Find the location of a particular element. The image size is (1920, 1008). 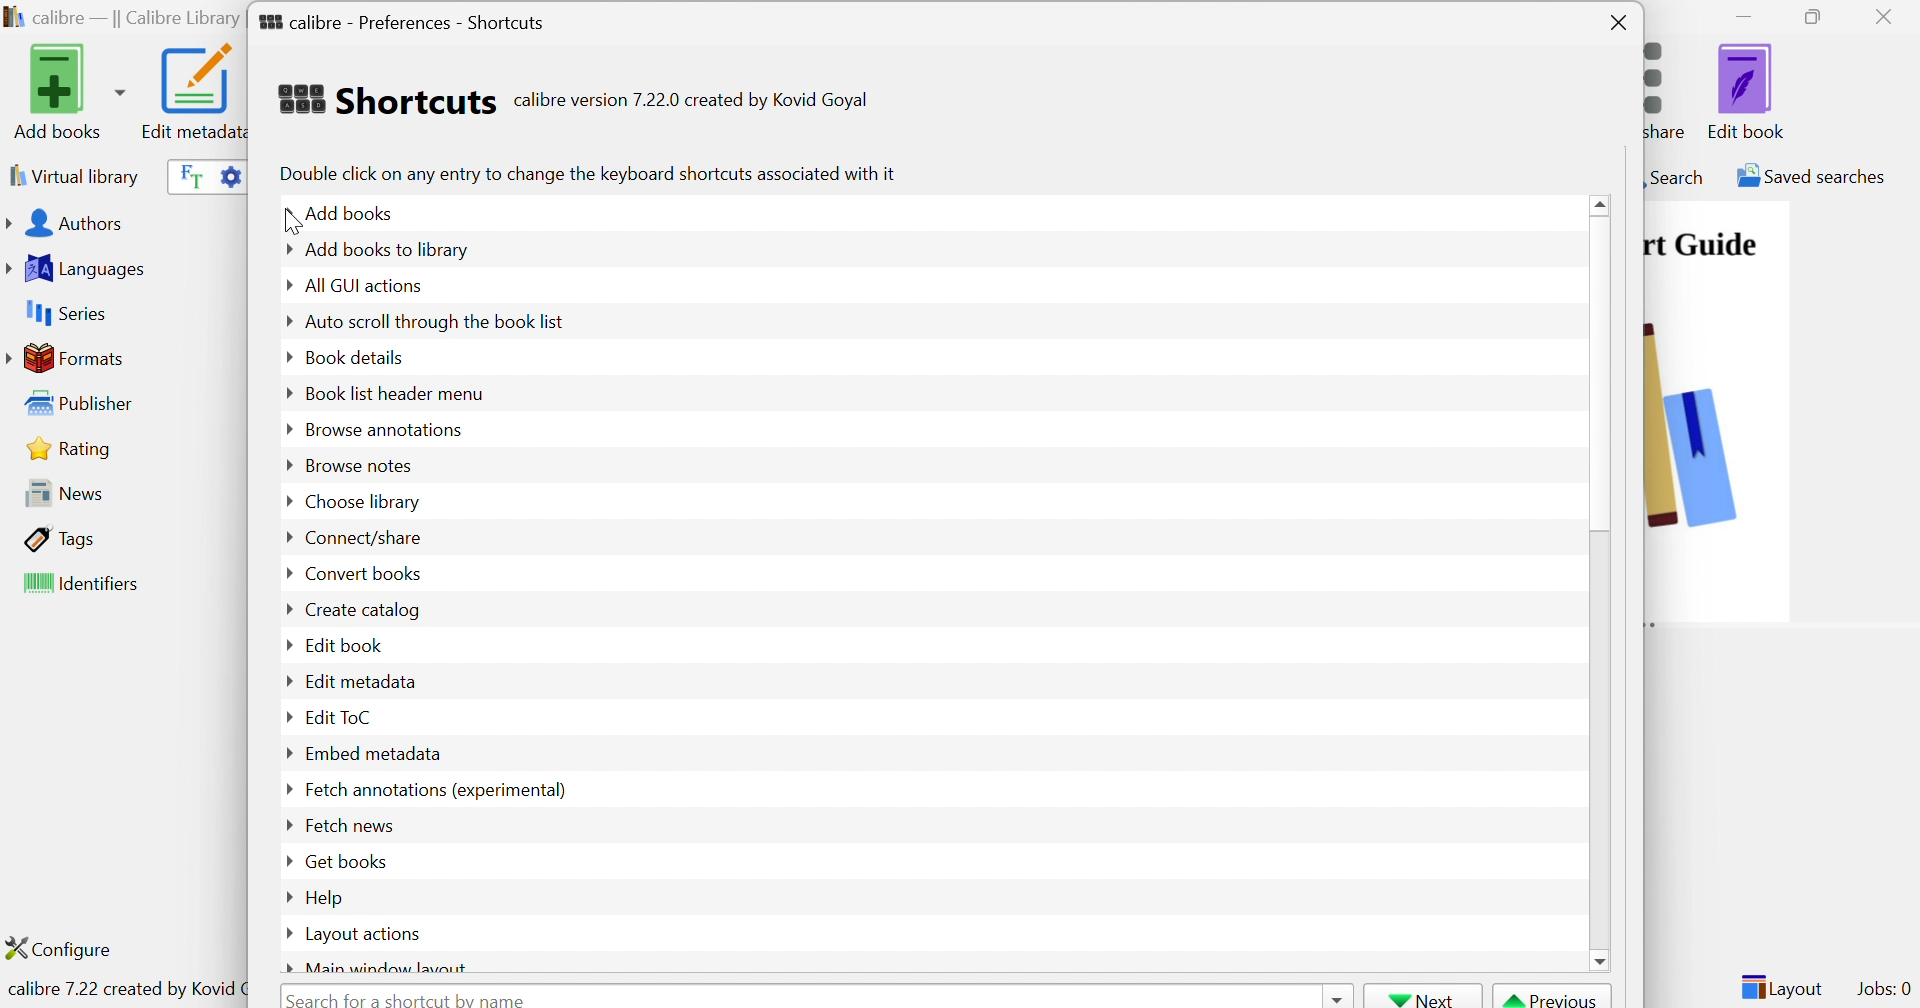

Drop Down is located at coordinates (286, 861).